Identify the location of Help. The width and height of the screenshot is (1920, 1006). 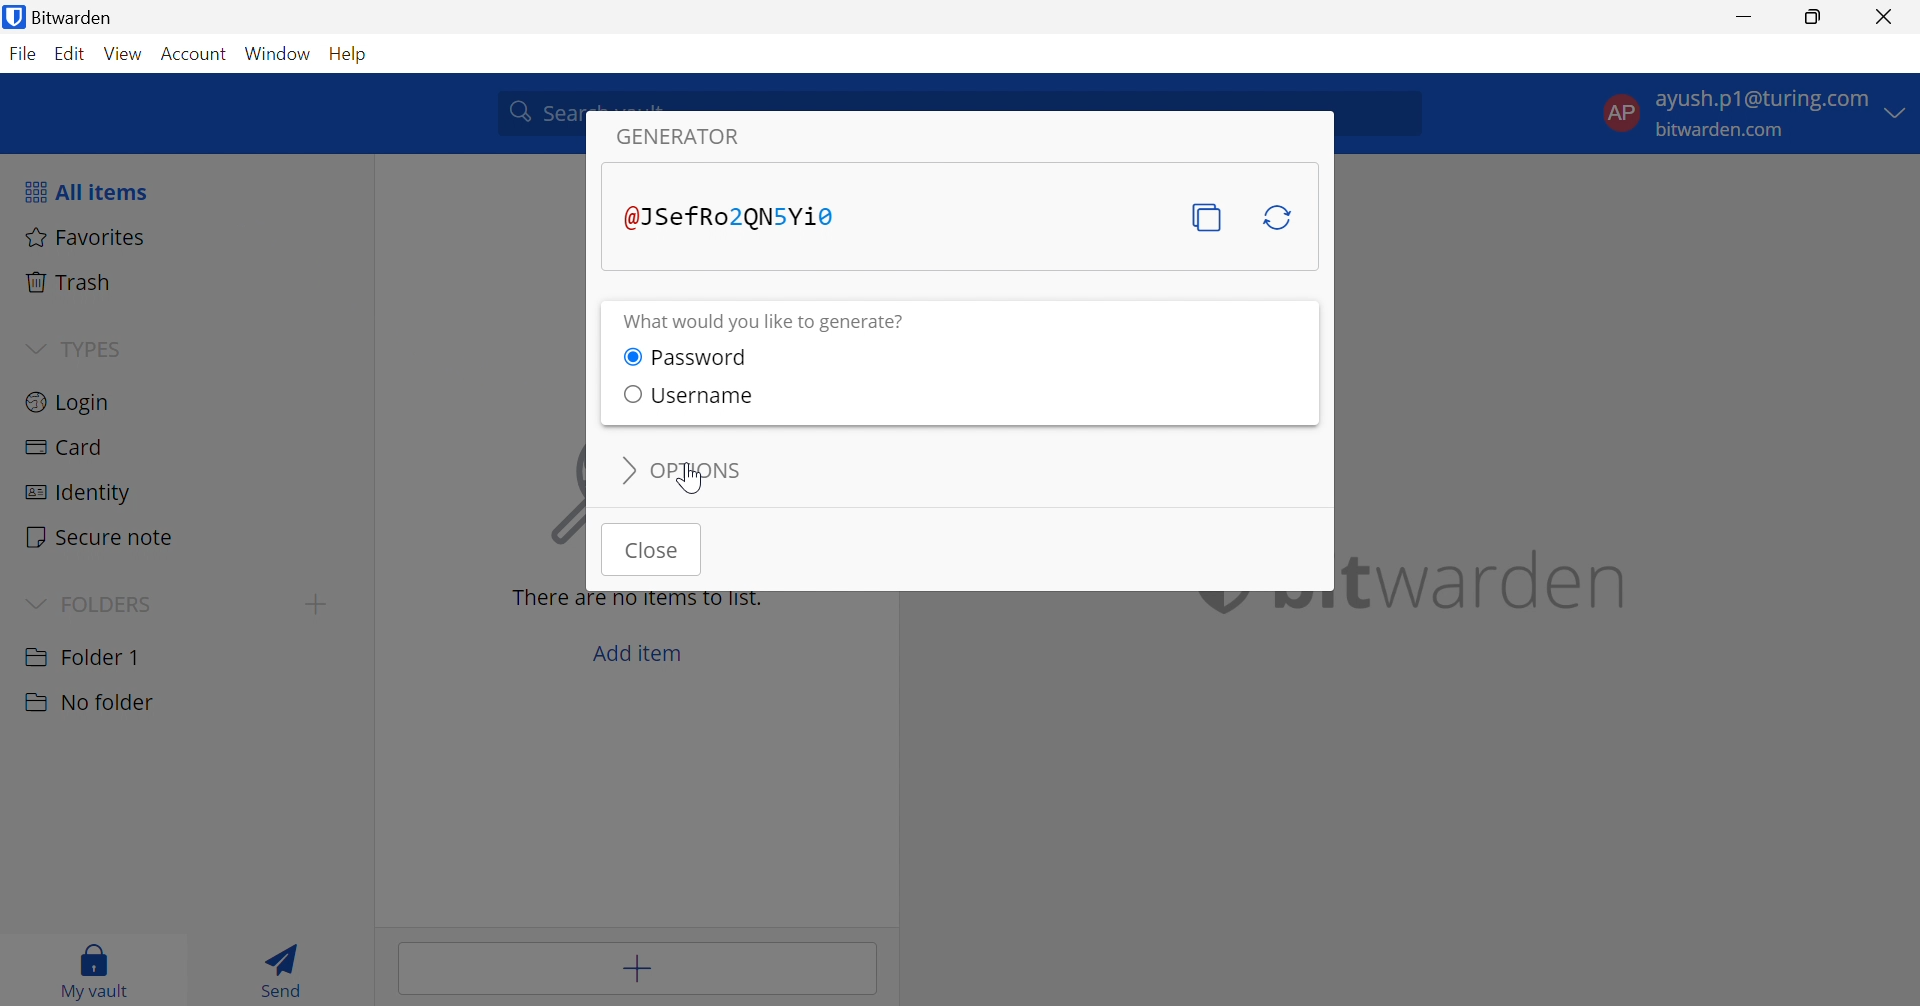
(350, 55).